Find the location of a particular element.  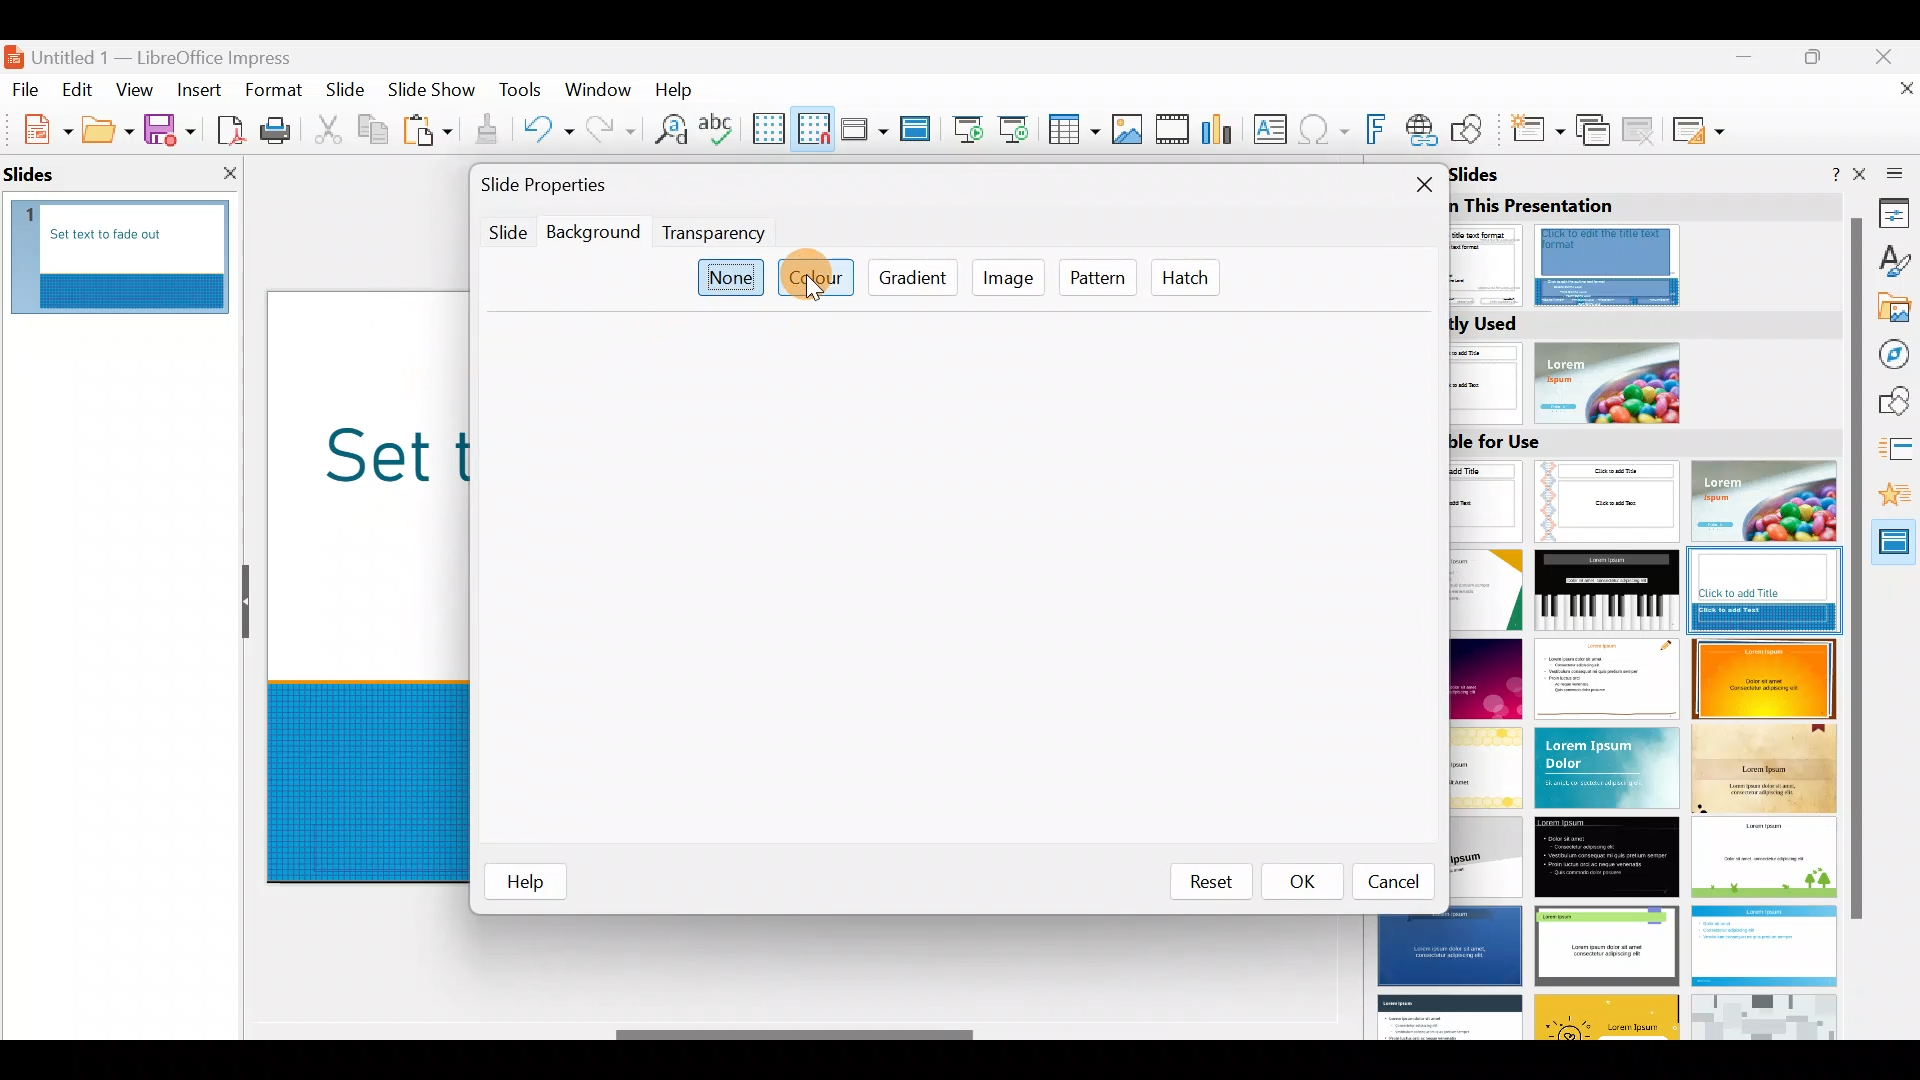

View is located at coordinates (136, 89).